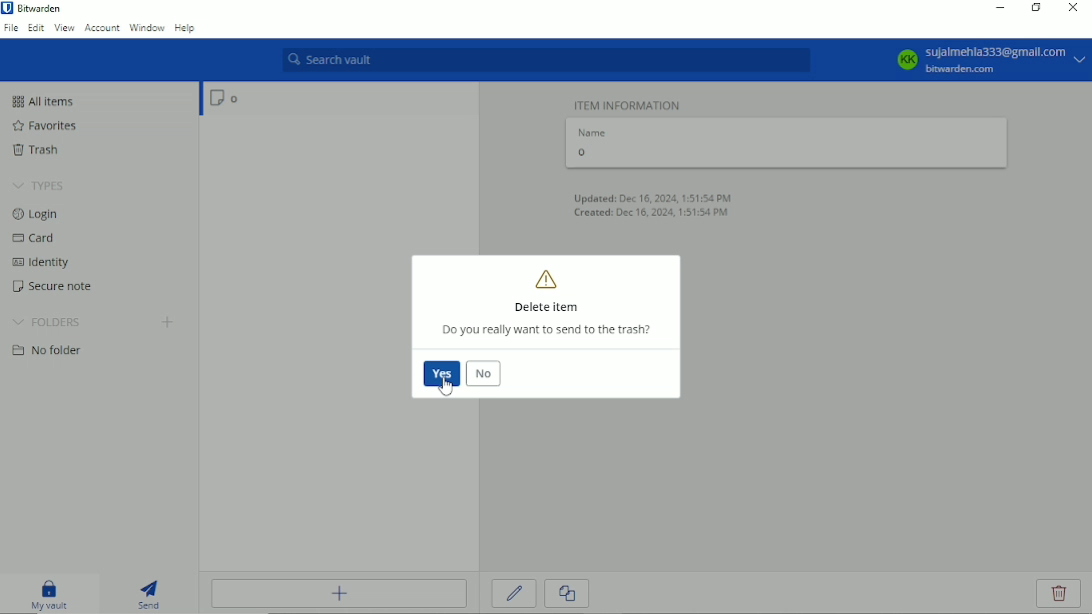 Image resolution: width=1092 pixels, height=614 pixels. Describe the element at coordinates (39, 214) in the screenshot. I see `Login` at that location.